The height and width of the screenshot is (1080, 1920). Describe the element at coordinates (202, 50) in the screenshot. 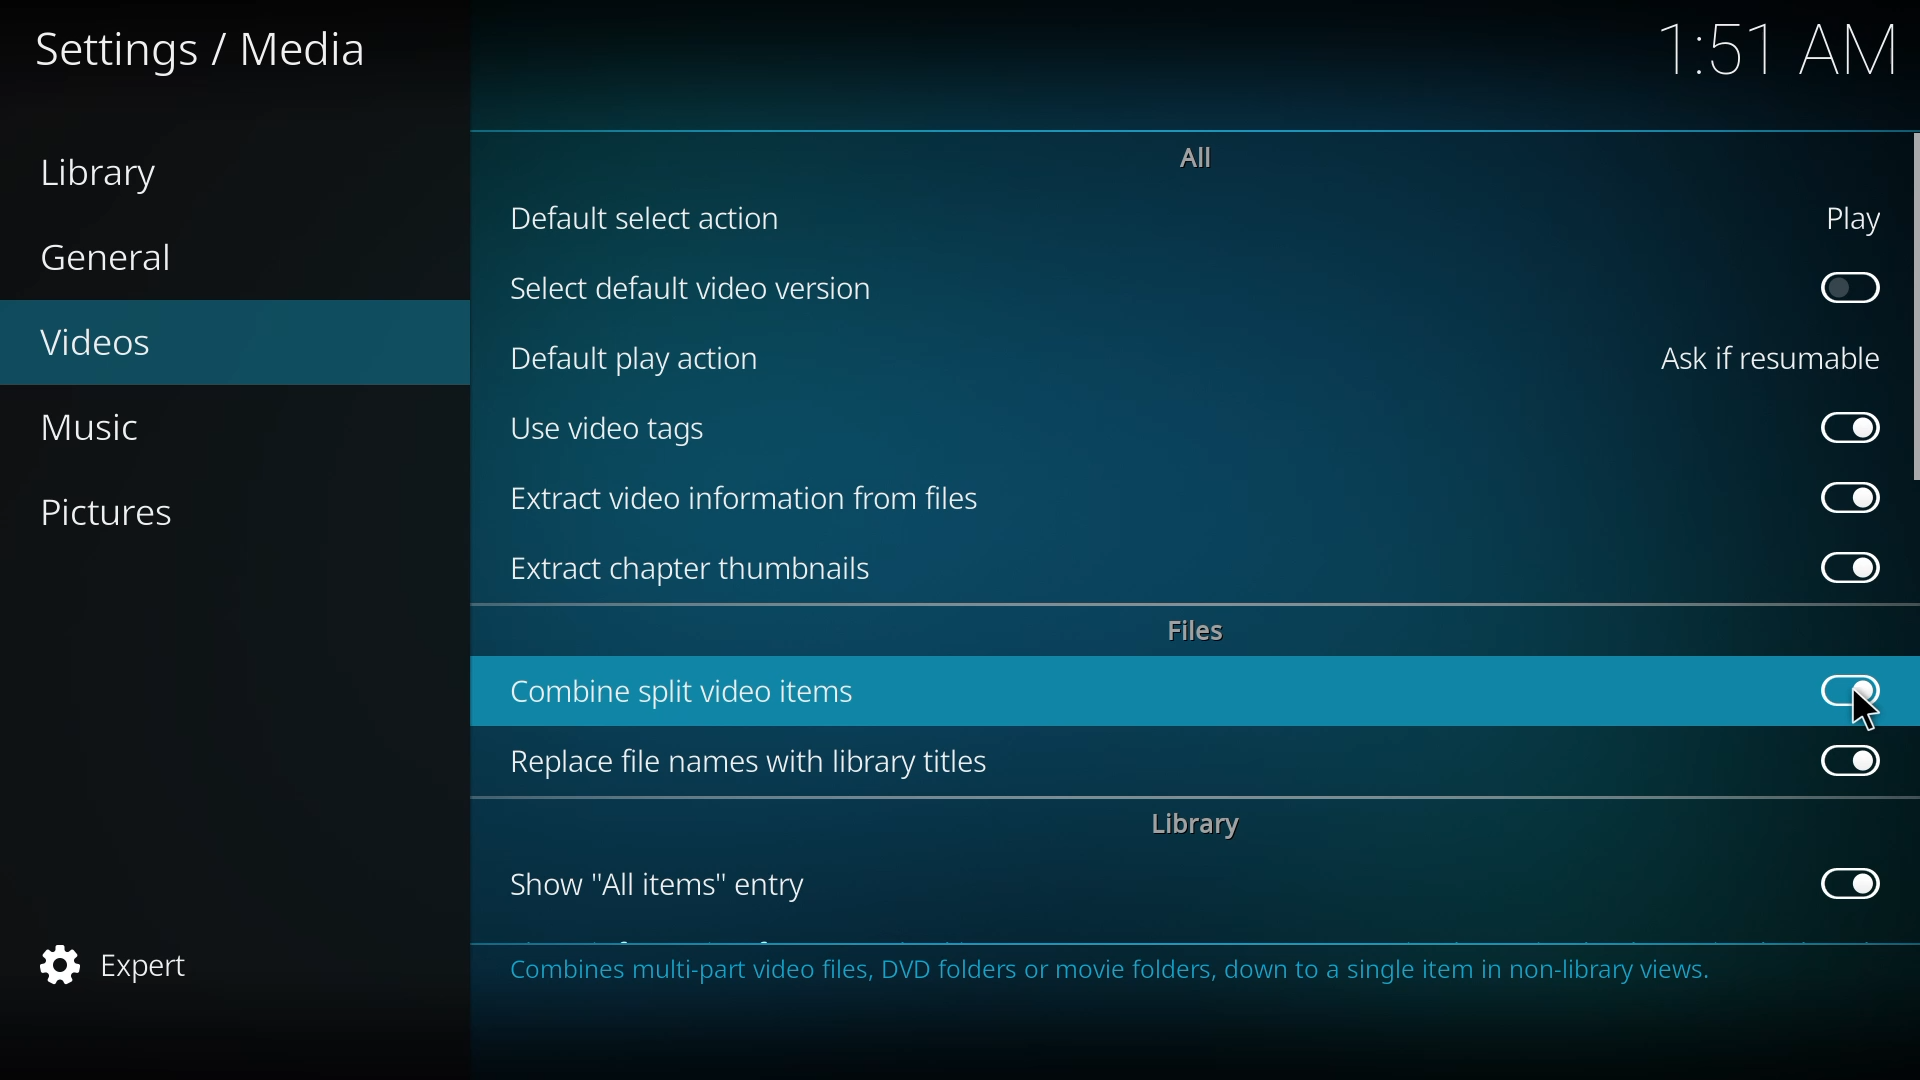

I see `settings media` at that location.